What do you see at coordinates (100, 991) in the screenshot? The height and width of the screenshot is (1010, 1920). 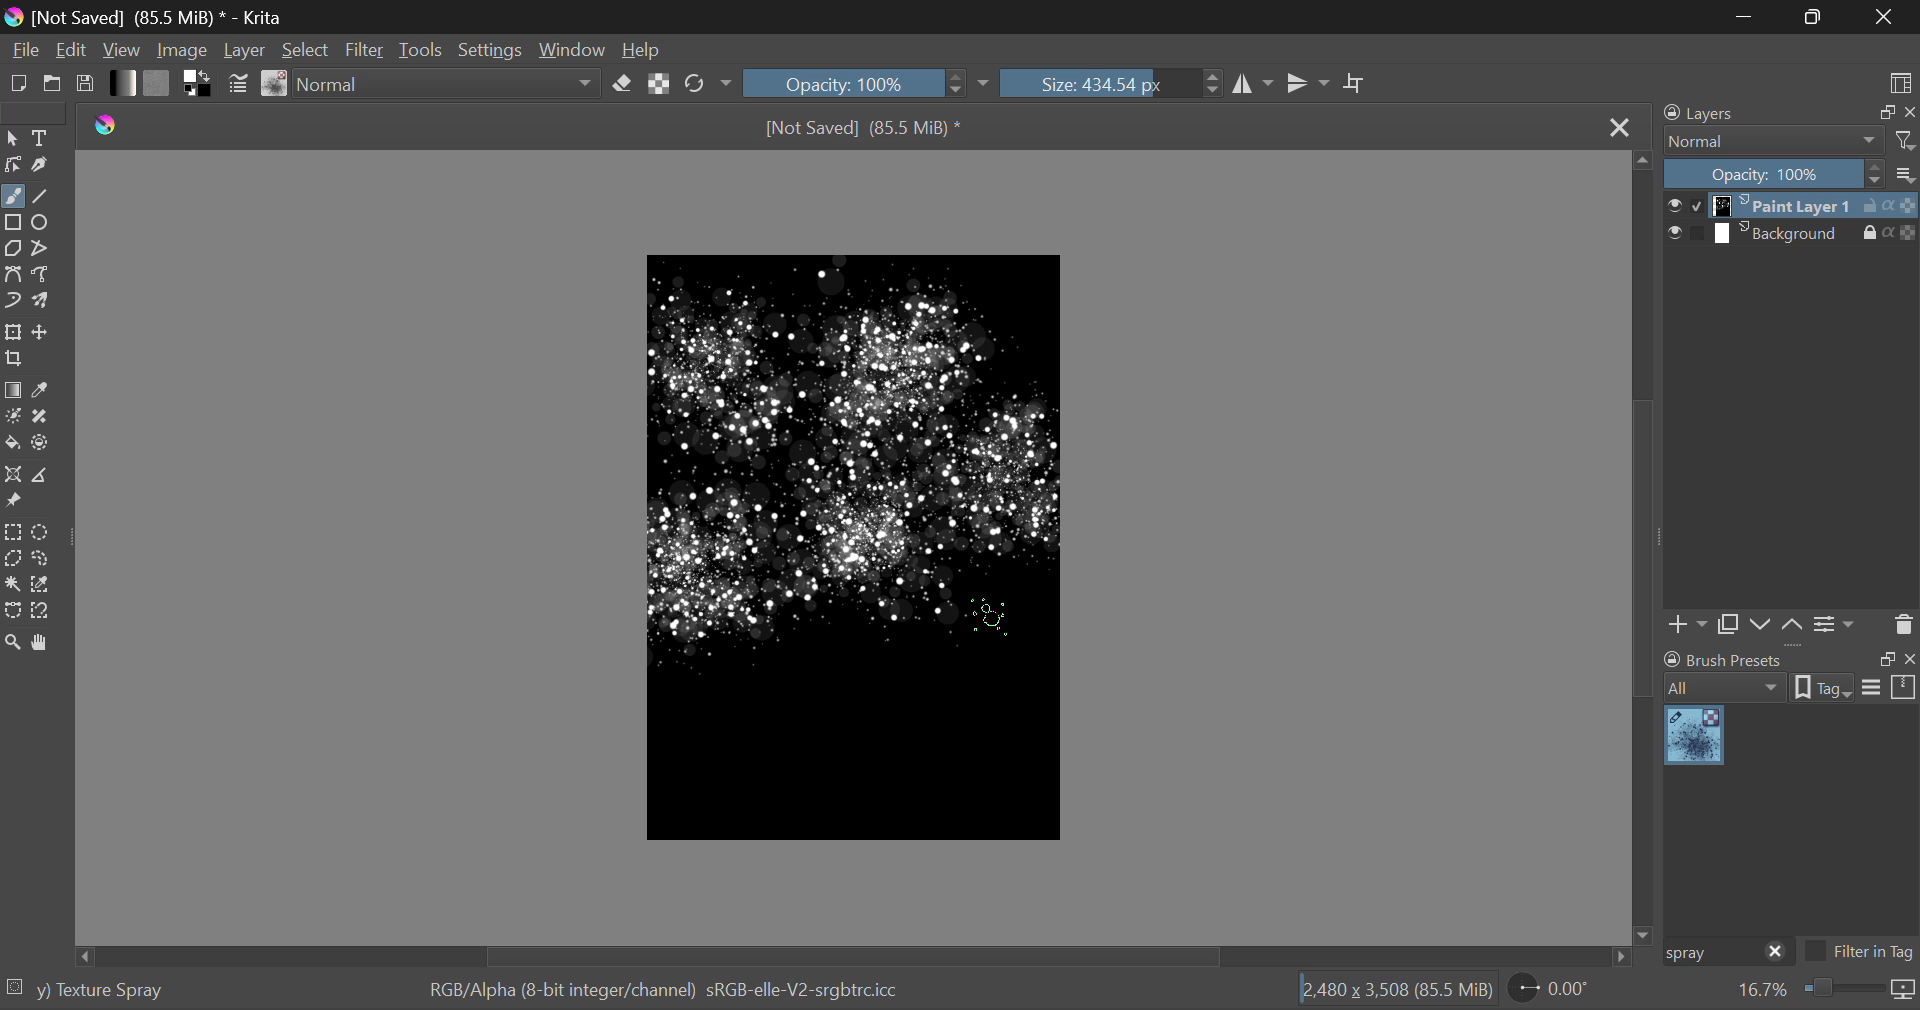 I see `y) Texture Spray` at bounding box center [100, 991].